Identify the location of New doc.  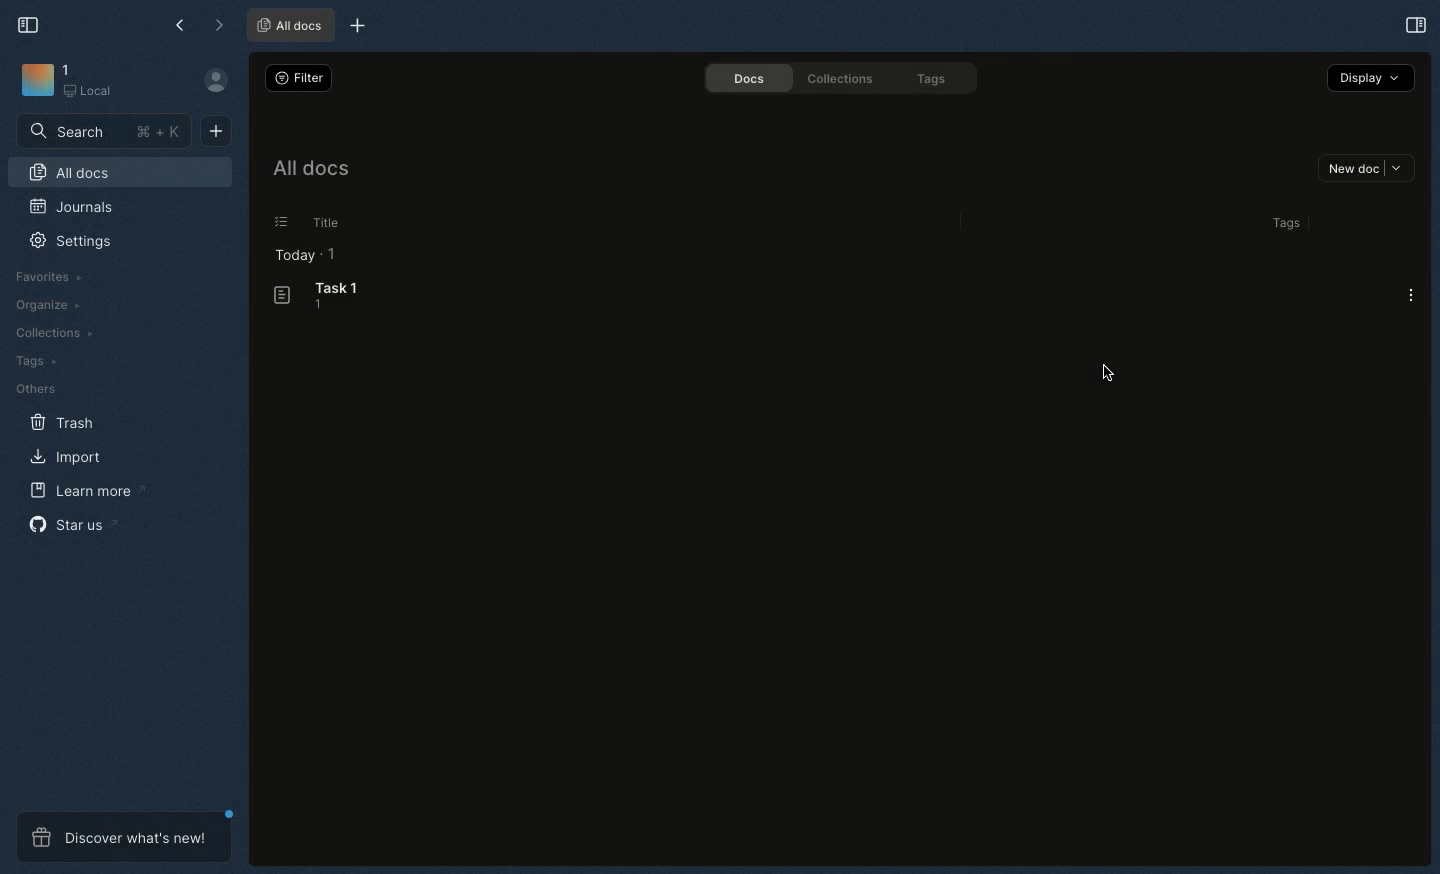
(1369, 170).